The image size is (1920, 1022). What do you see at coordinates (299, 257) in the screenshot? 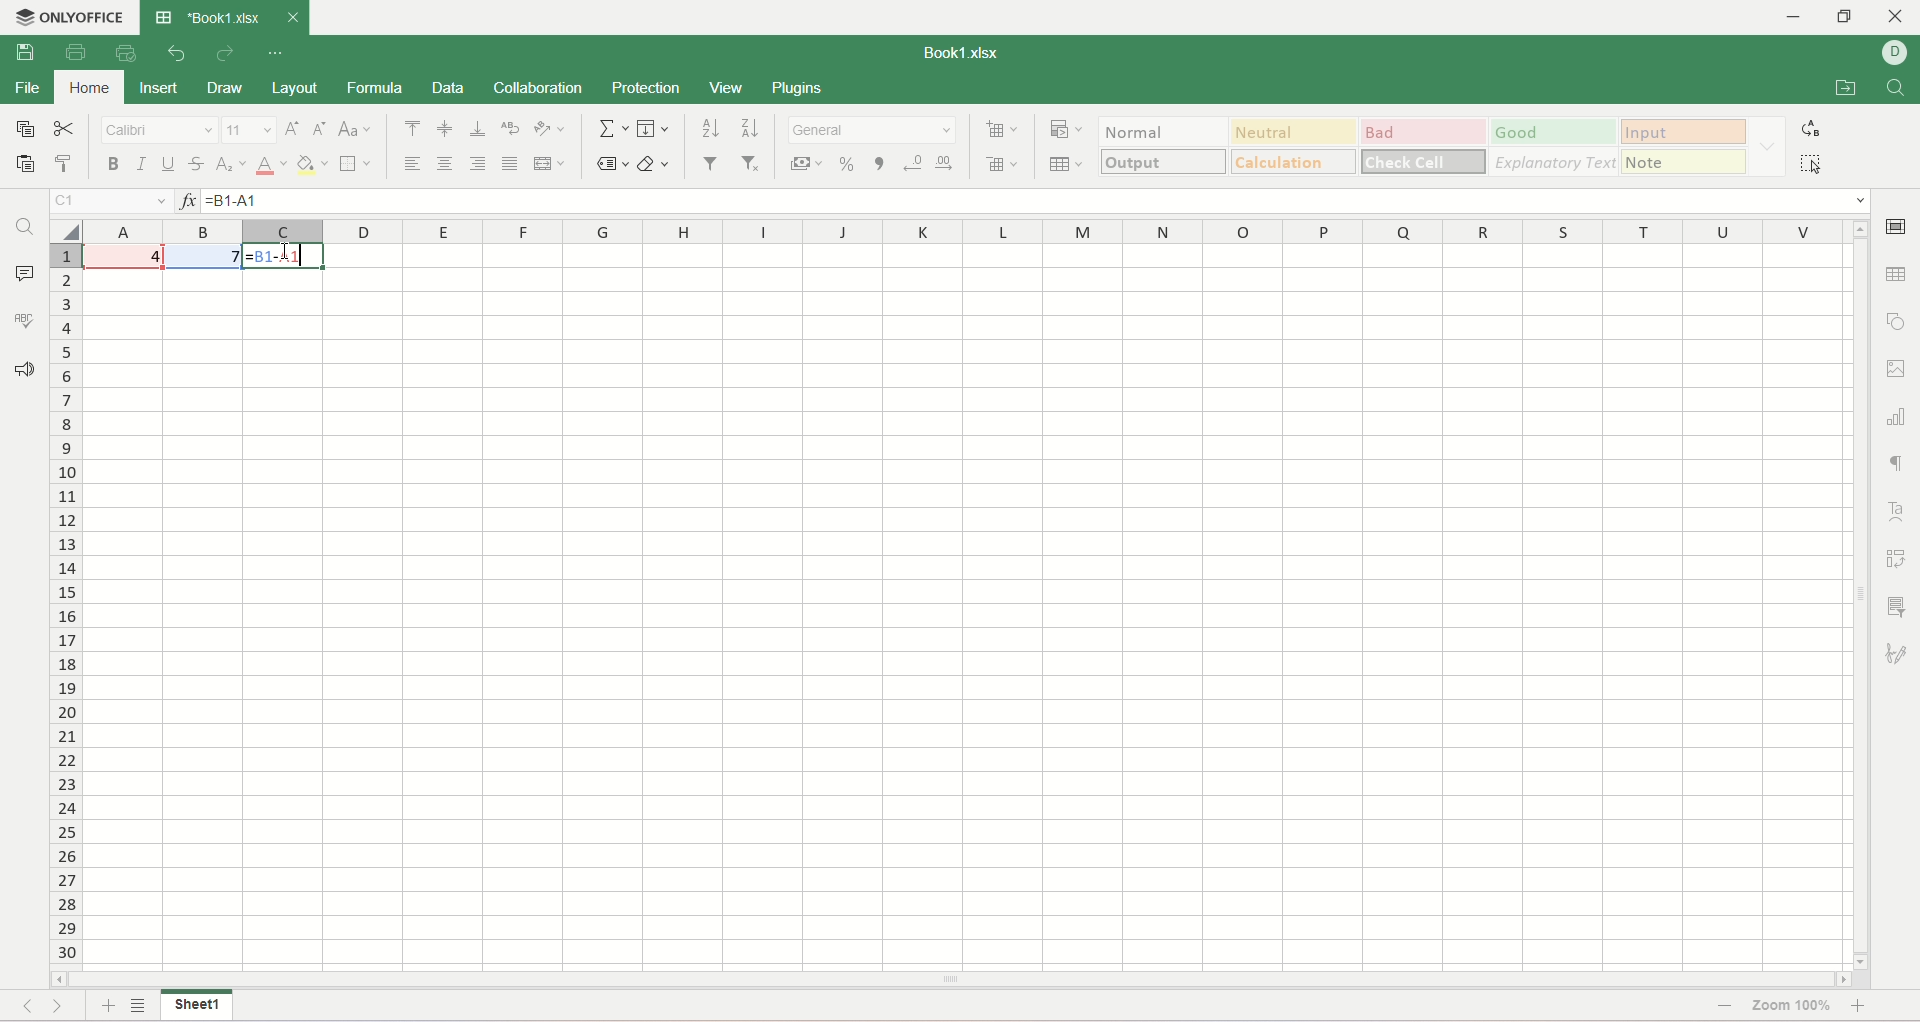
I see `cursor` at bounding box center [299, 257].